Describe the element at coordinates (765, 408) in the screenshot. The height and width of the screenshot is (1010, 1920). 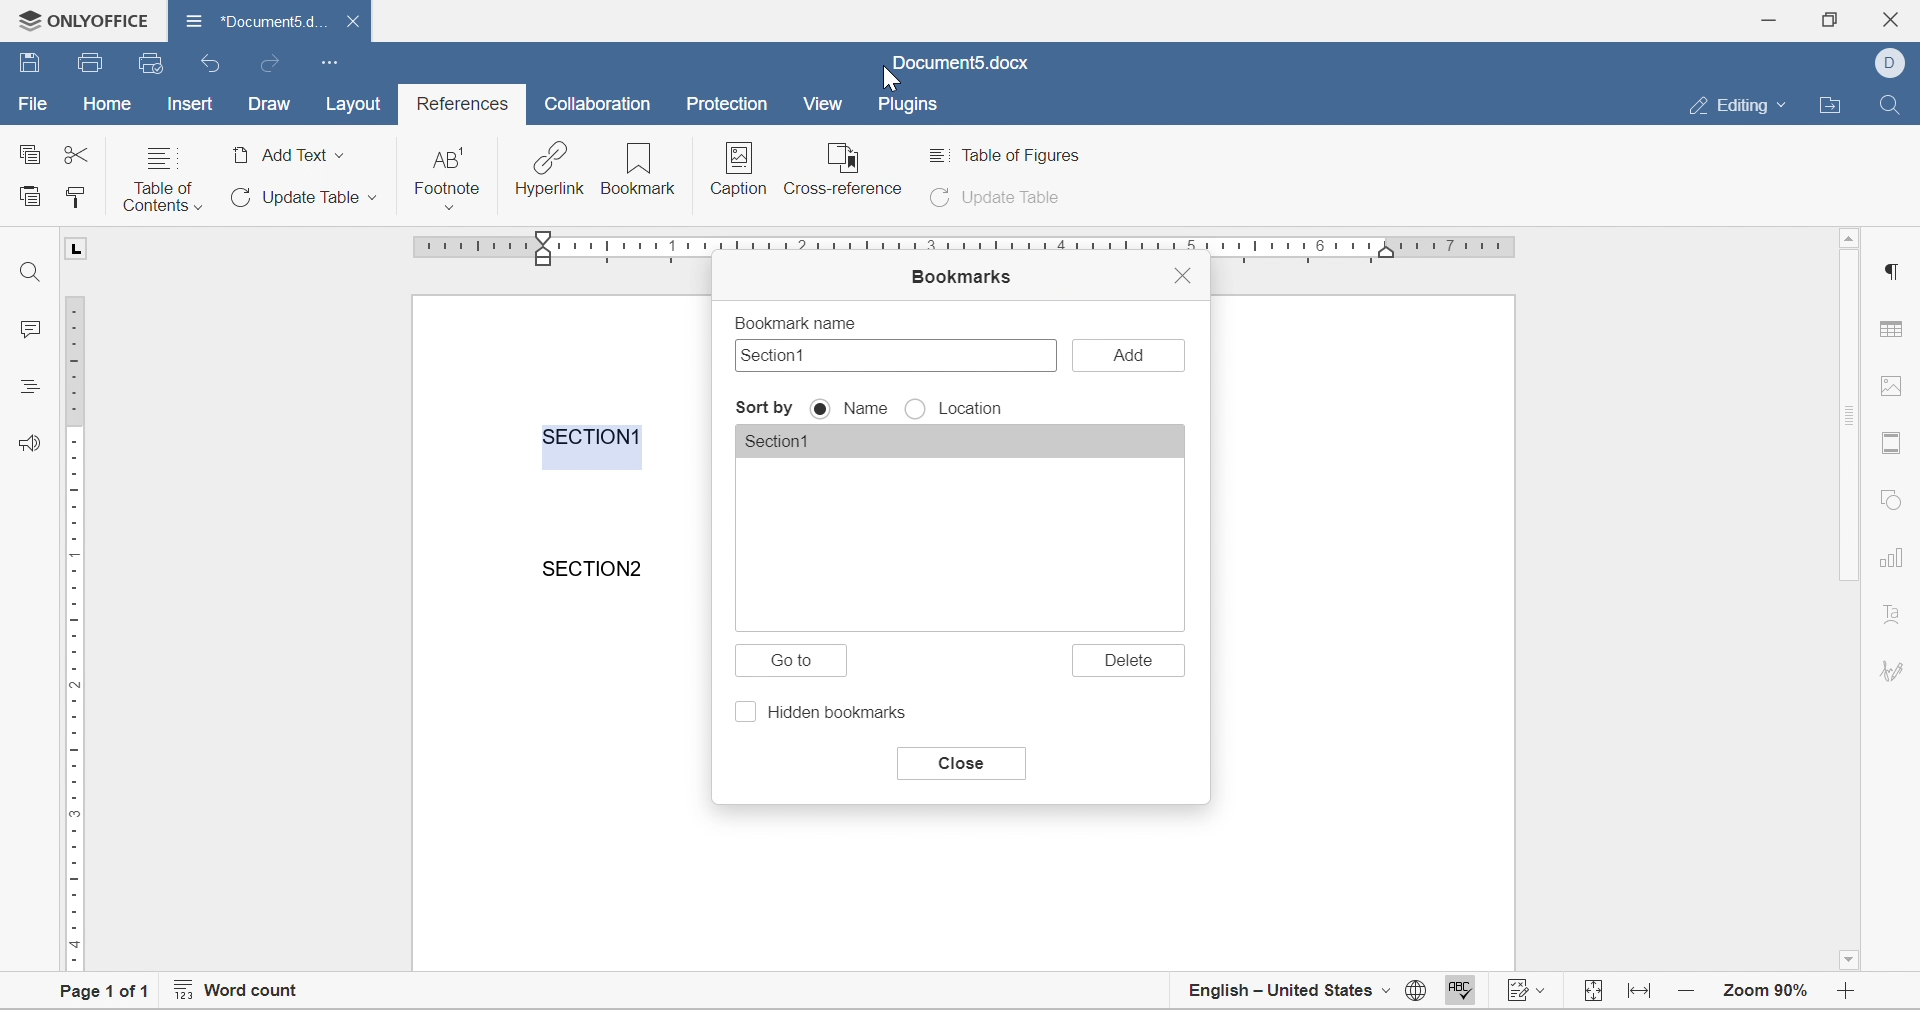
I see `sort by` at that location.